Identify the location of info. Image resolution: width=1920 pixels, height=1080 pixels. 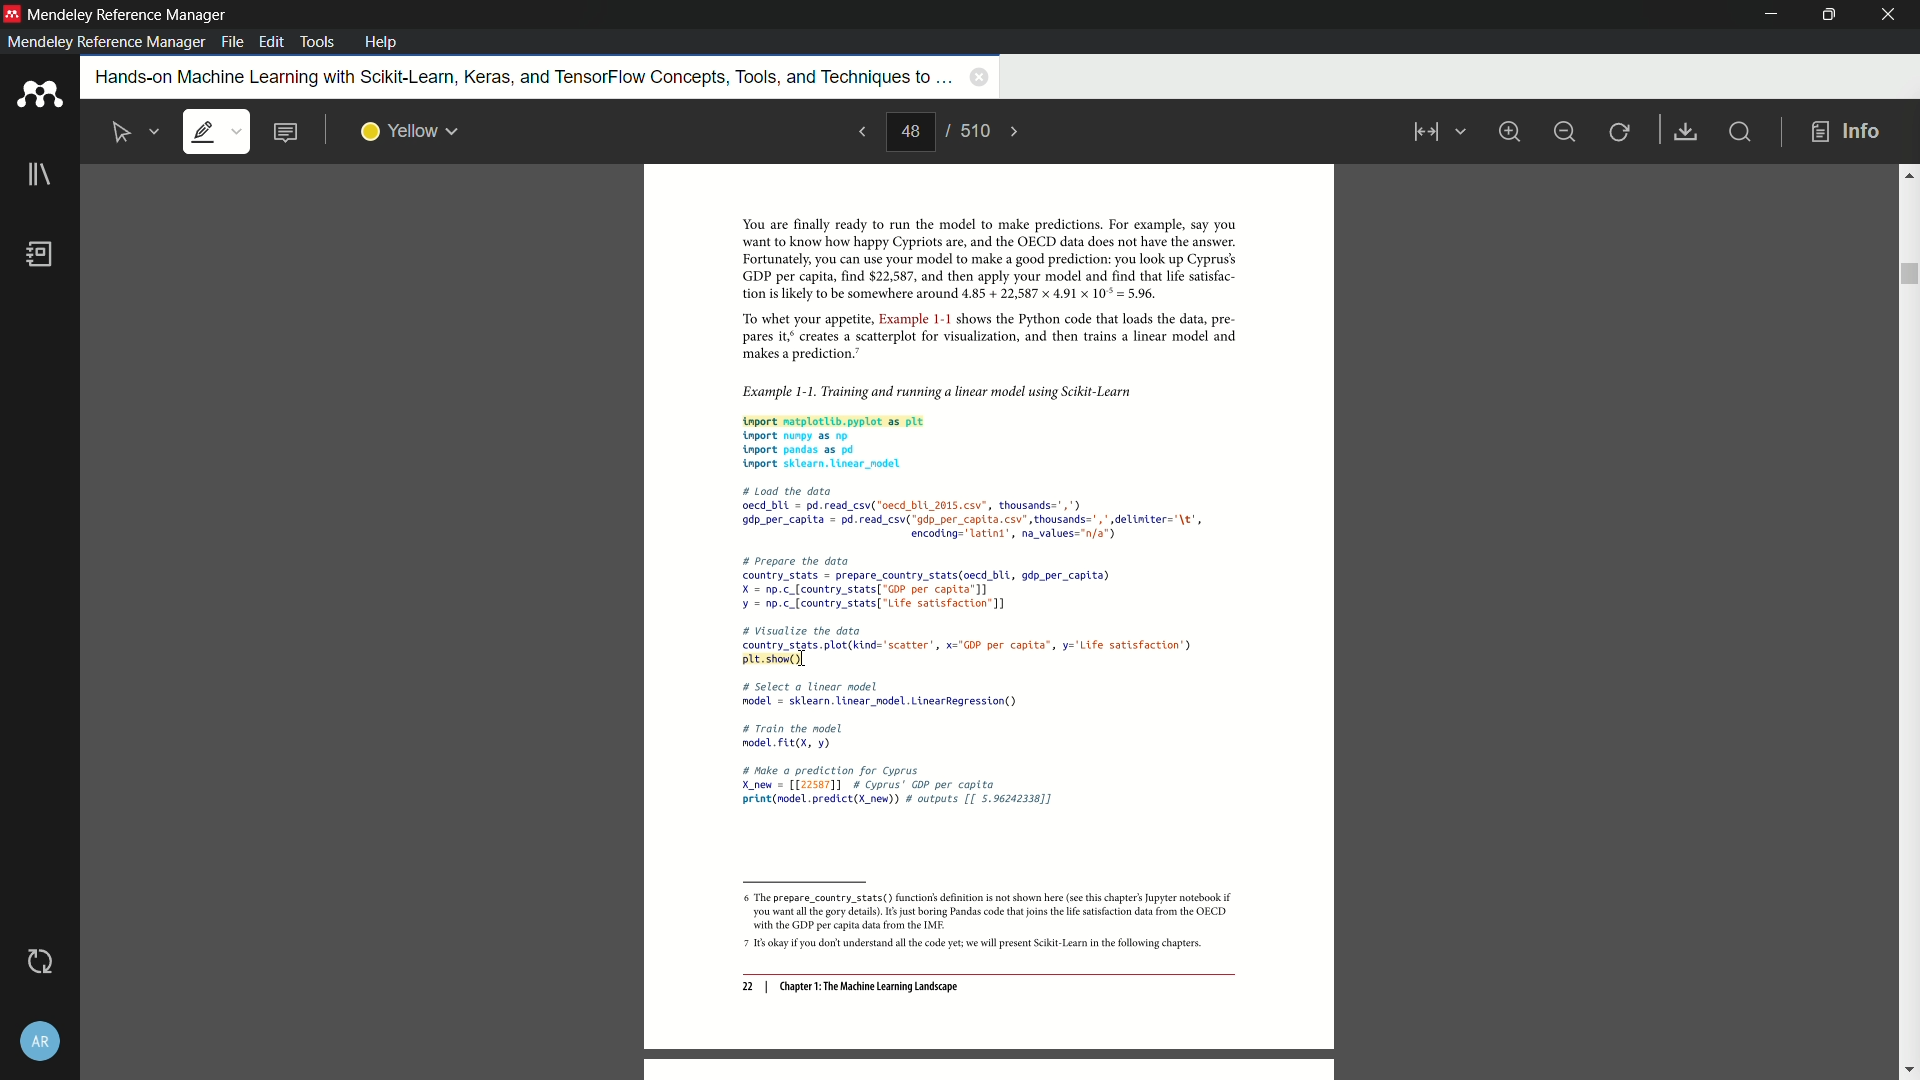
(1846, 133).